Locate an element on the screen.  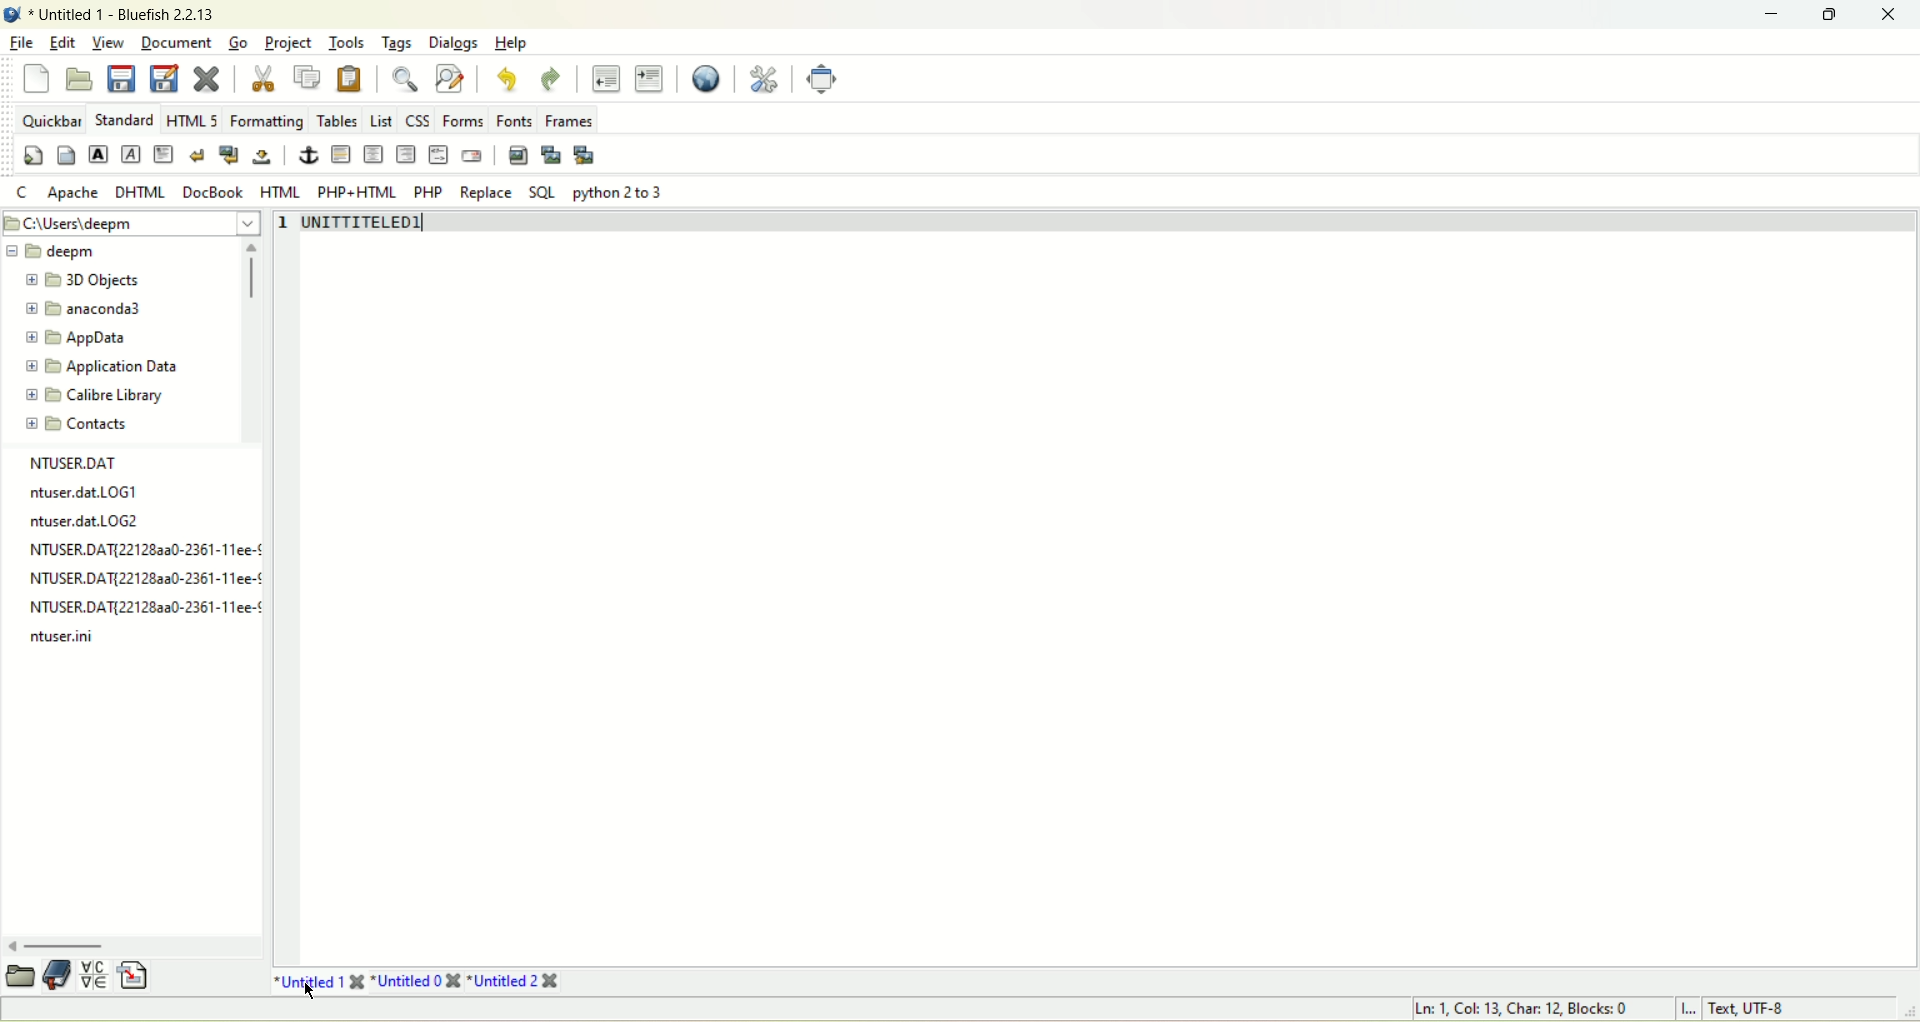
preview in browser is located at coordinates (706, 79).